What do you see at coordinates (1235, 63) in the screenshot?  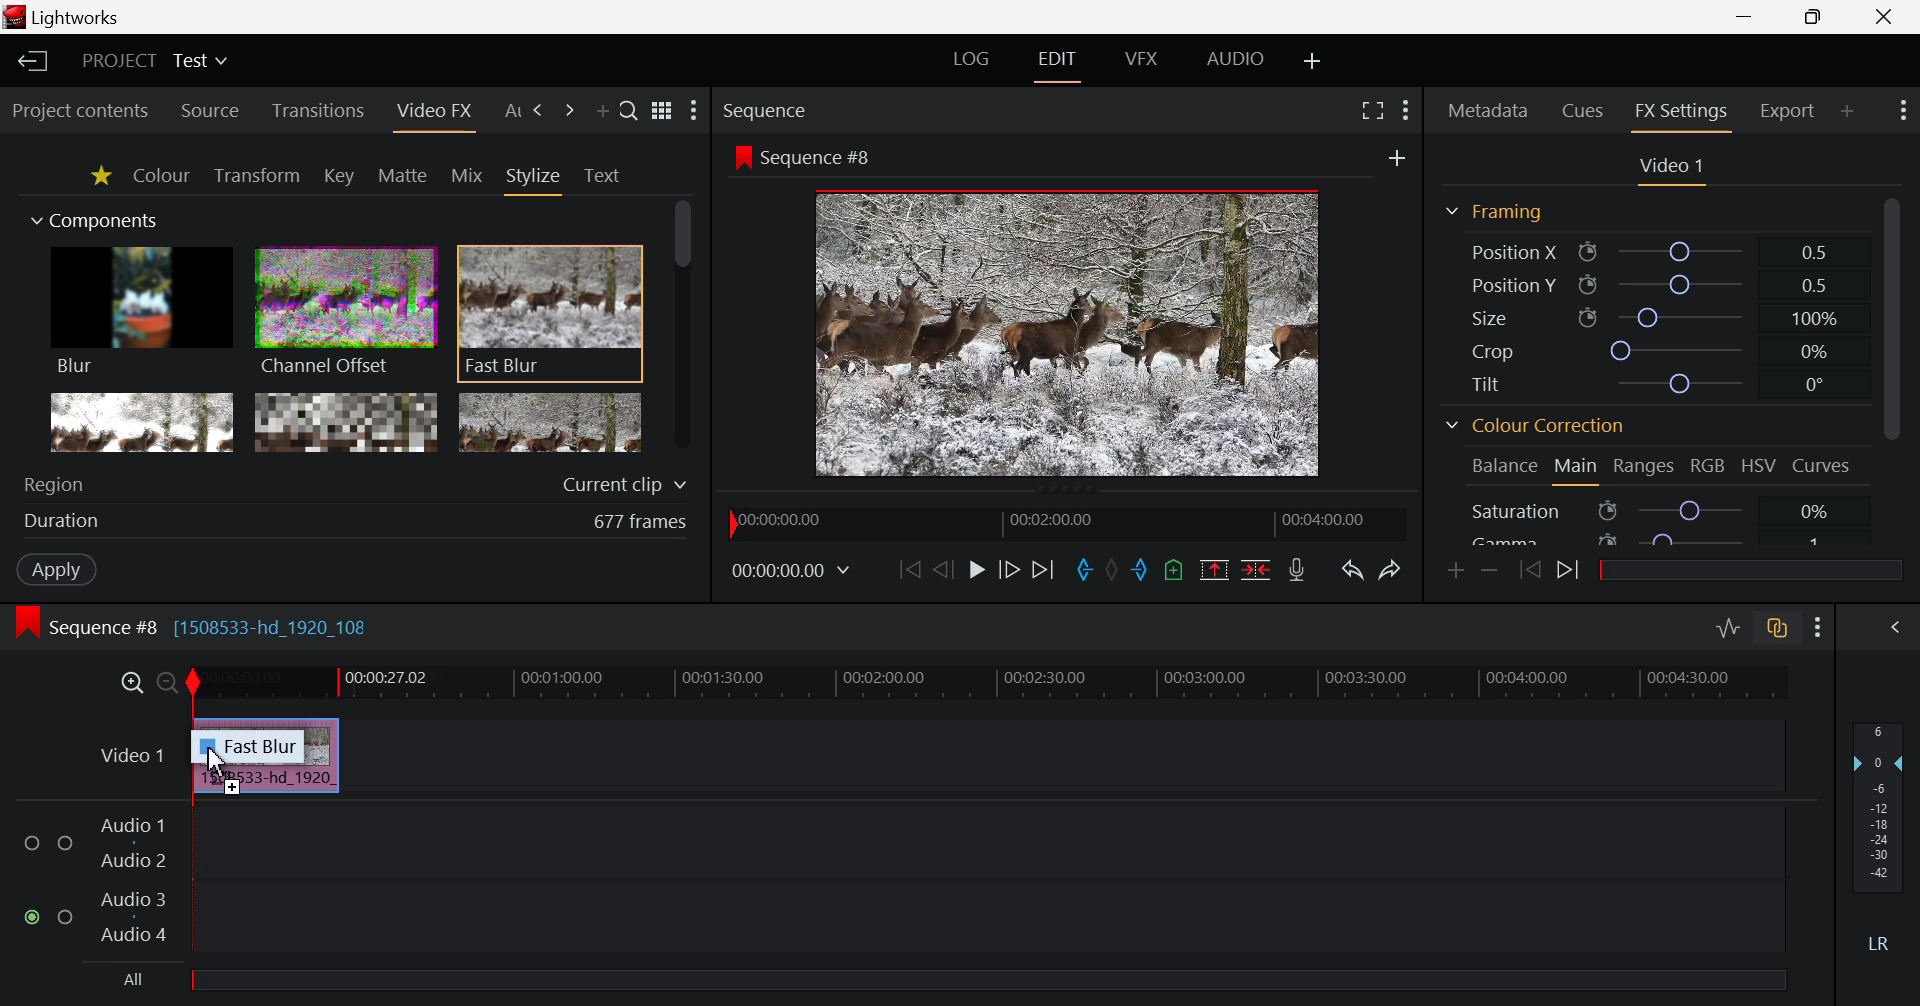 I see `AUDIO` at bounding box center [1235, 63].